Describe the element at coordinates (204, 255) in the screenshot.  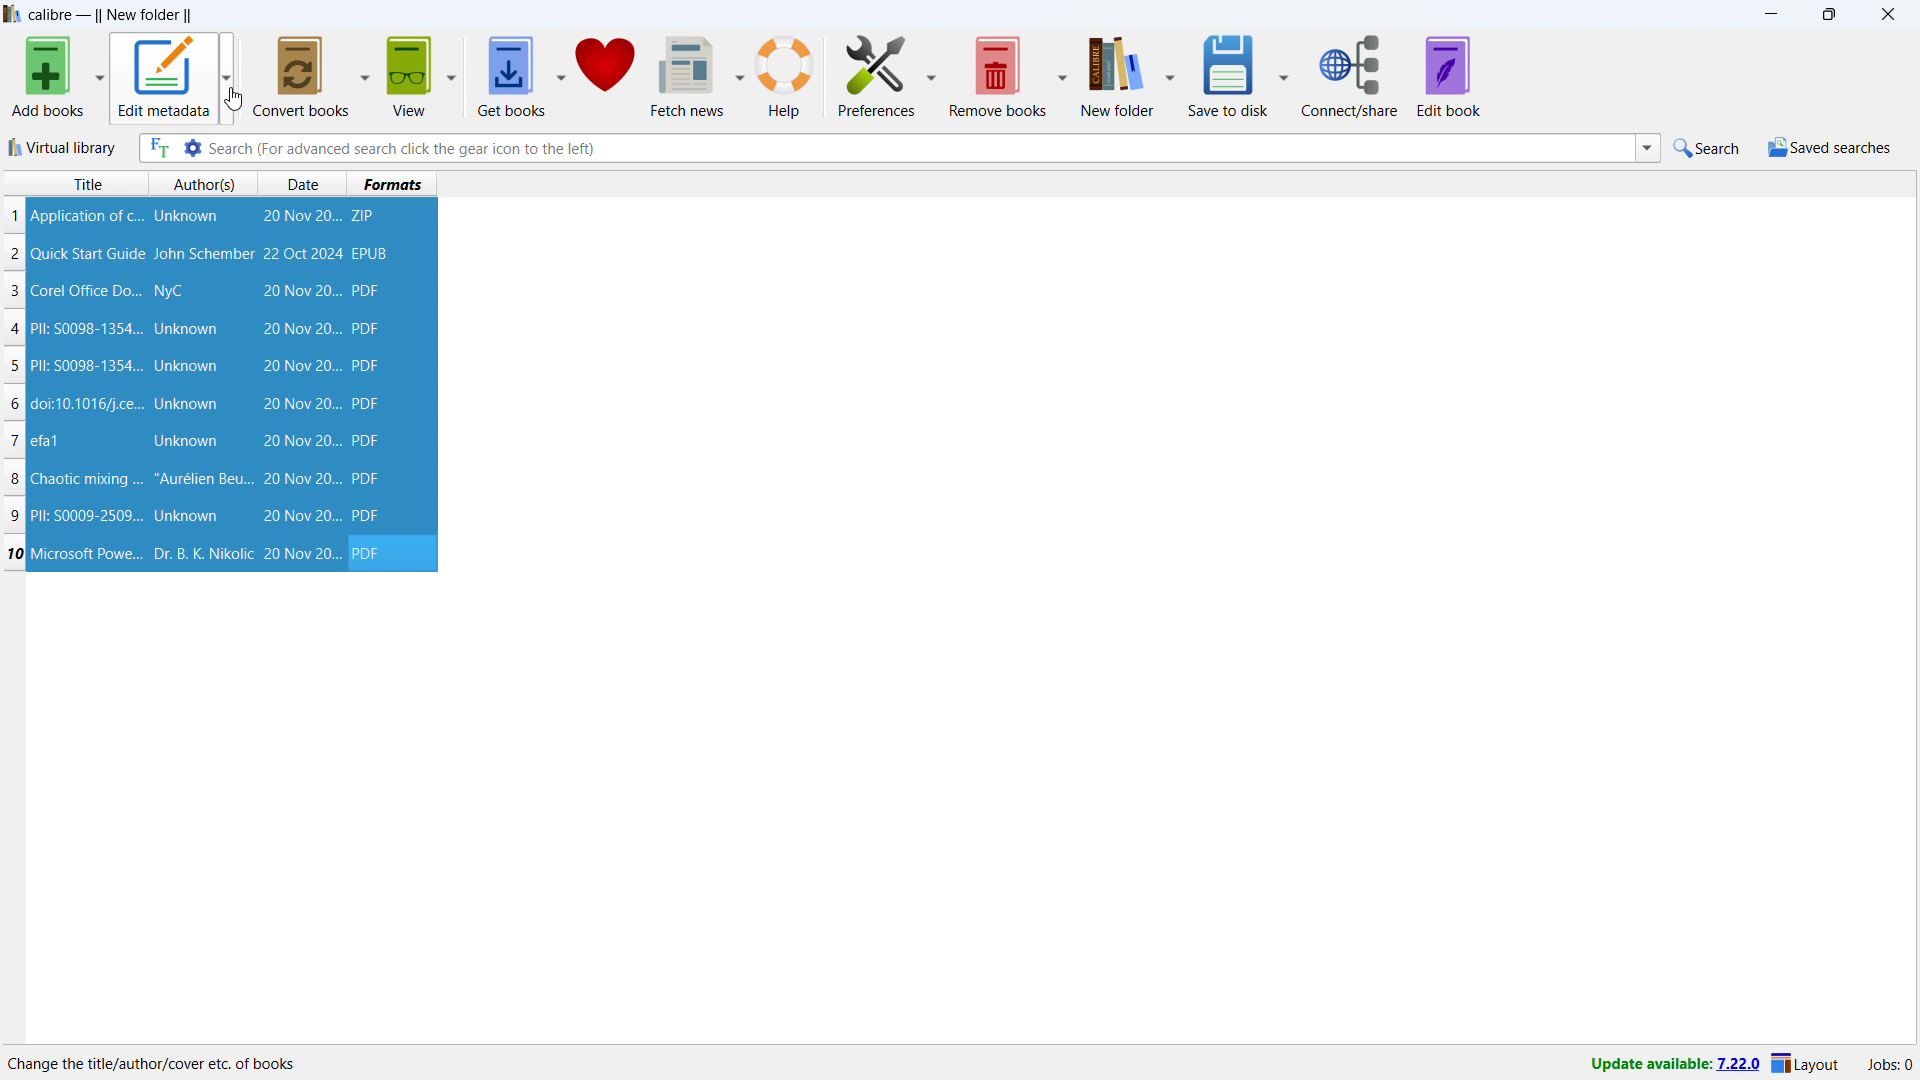
I see `John Schember` at that location.